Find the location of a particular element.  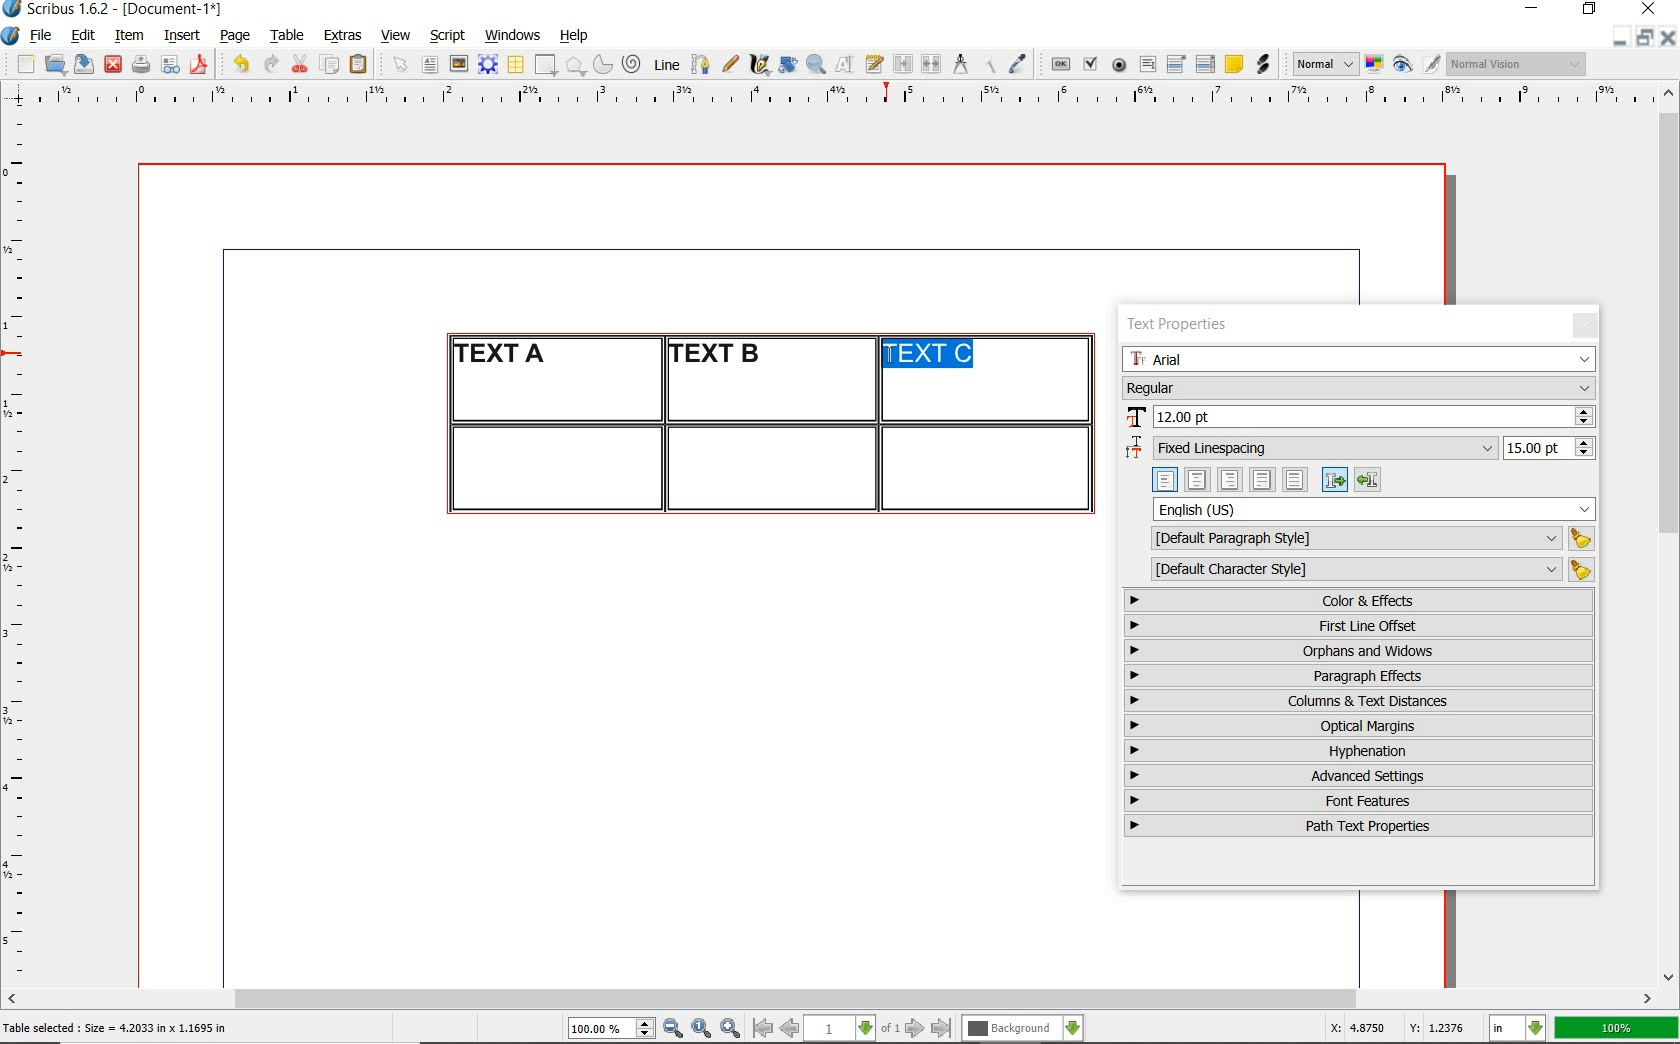

polygon is located at coordinates (575, 65).